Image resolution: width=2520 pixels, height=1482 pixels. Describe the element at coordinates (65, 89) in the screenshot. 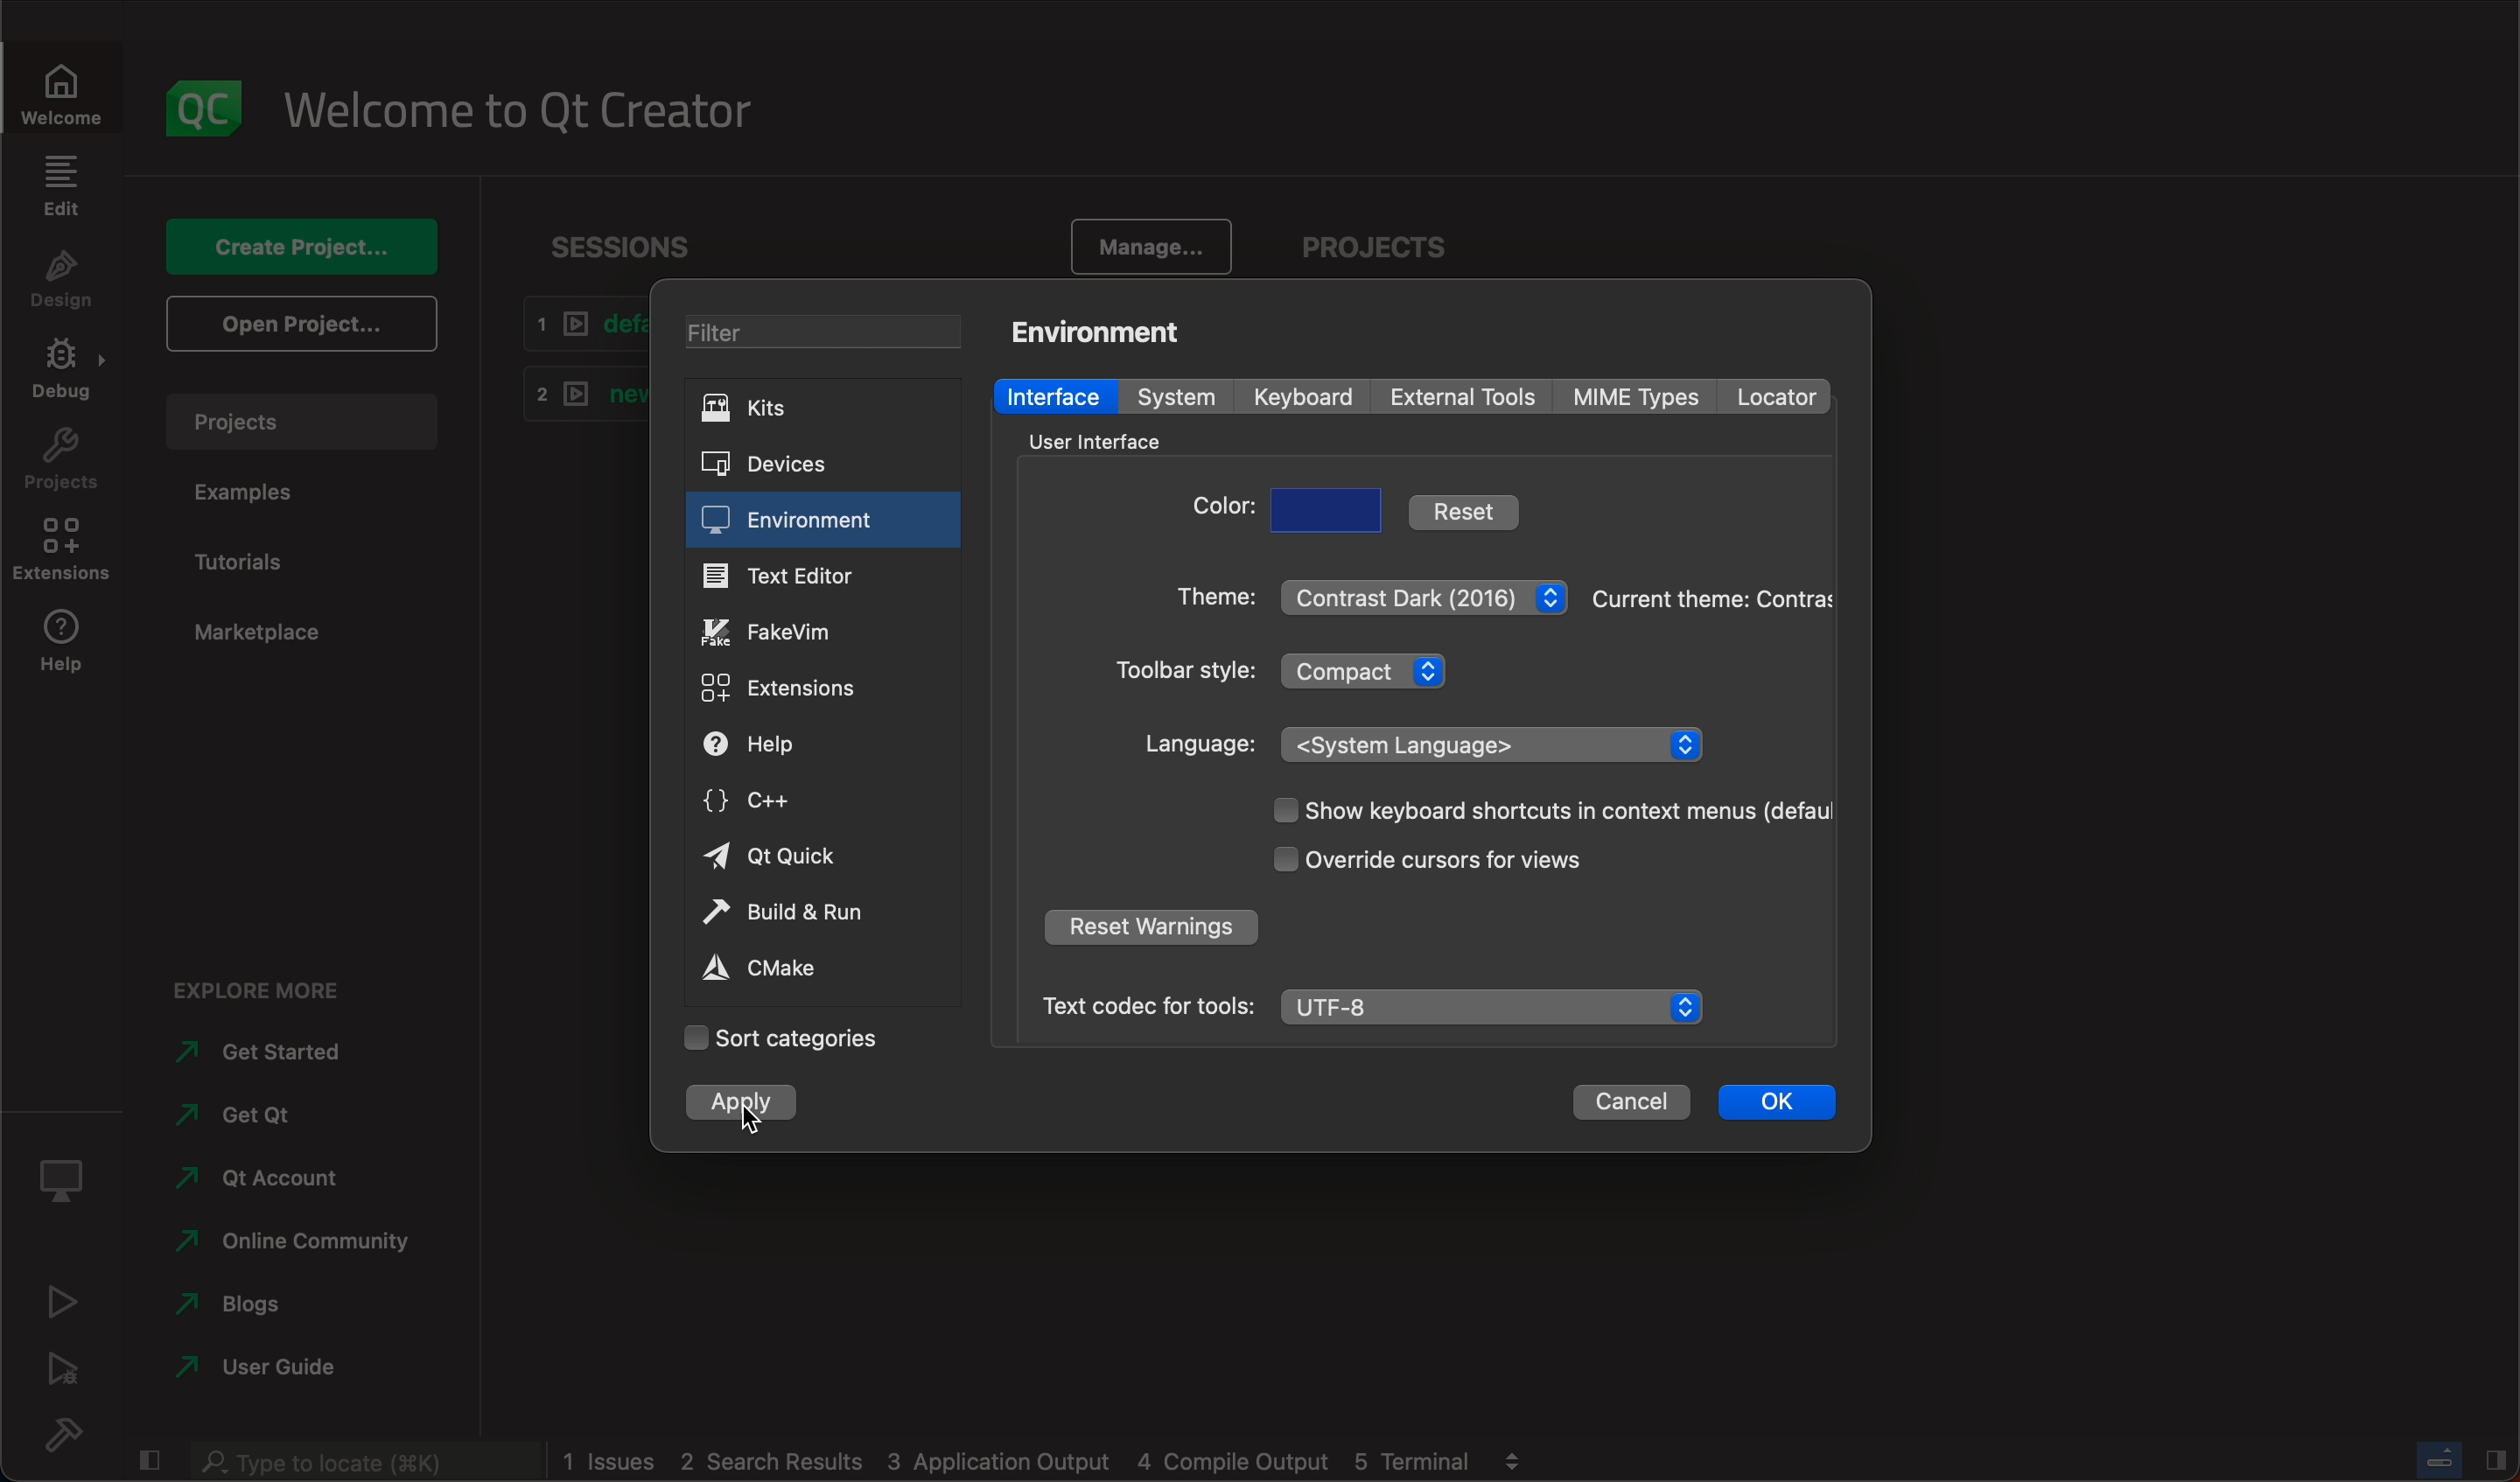

I see `Welcome` at that location.